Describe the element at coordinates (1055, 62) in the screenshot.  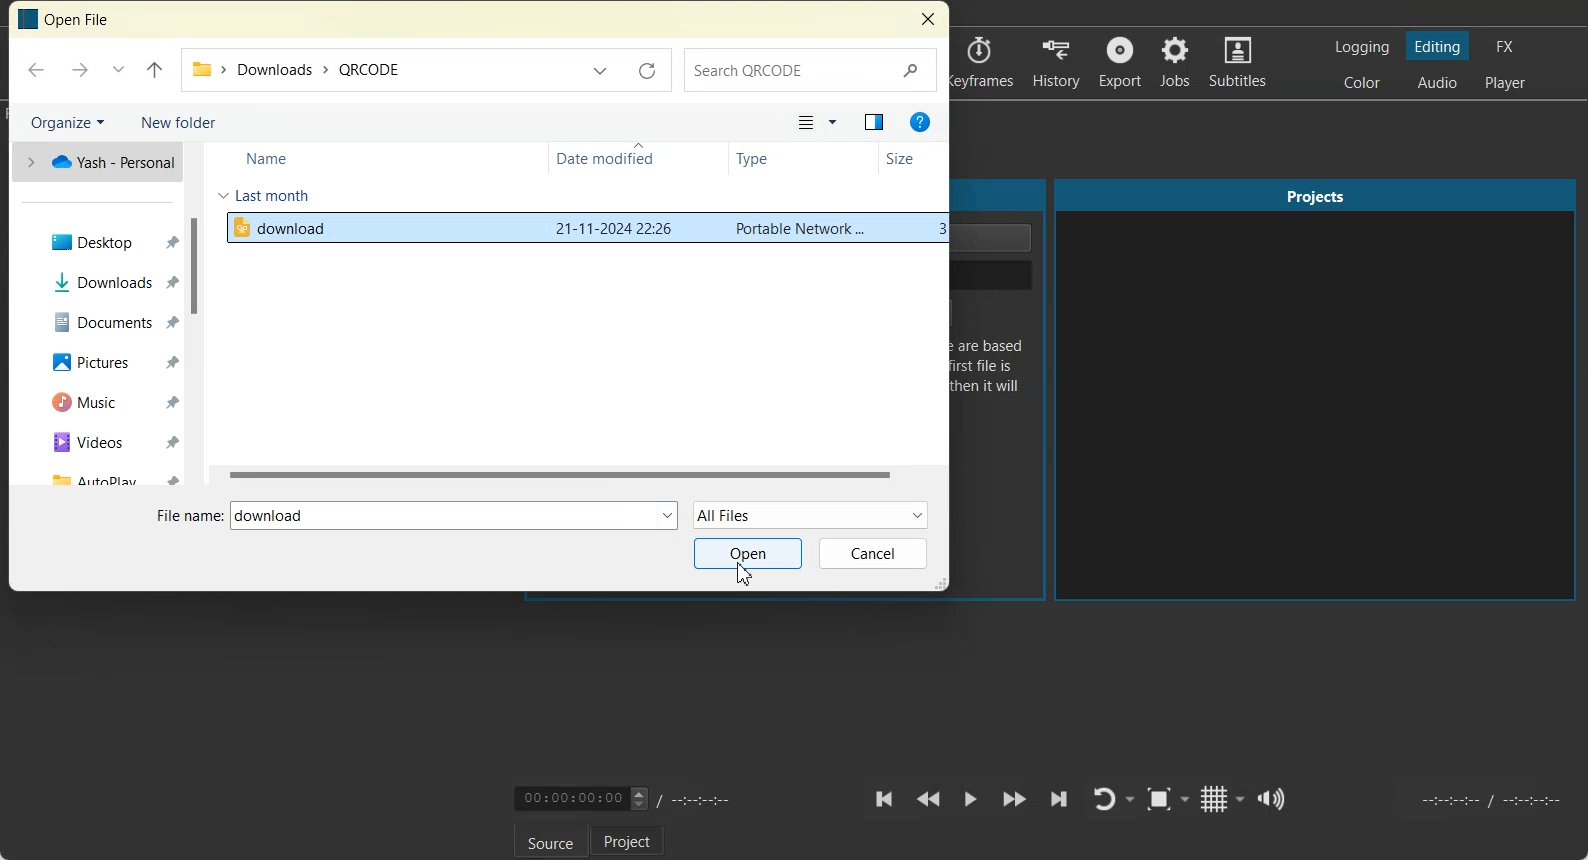
I see `History` at that location.